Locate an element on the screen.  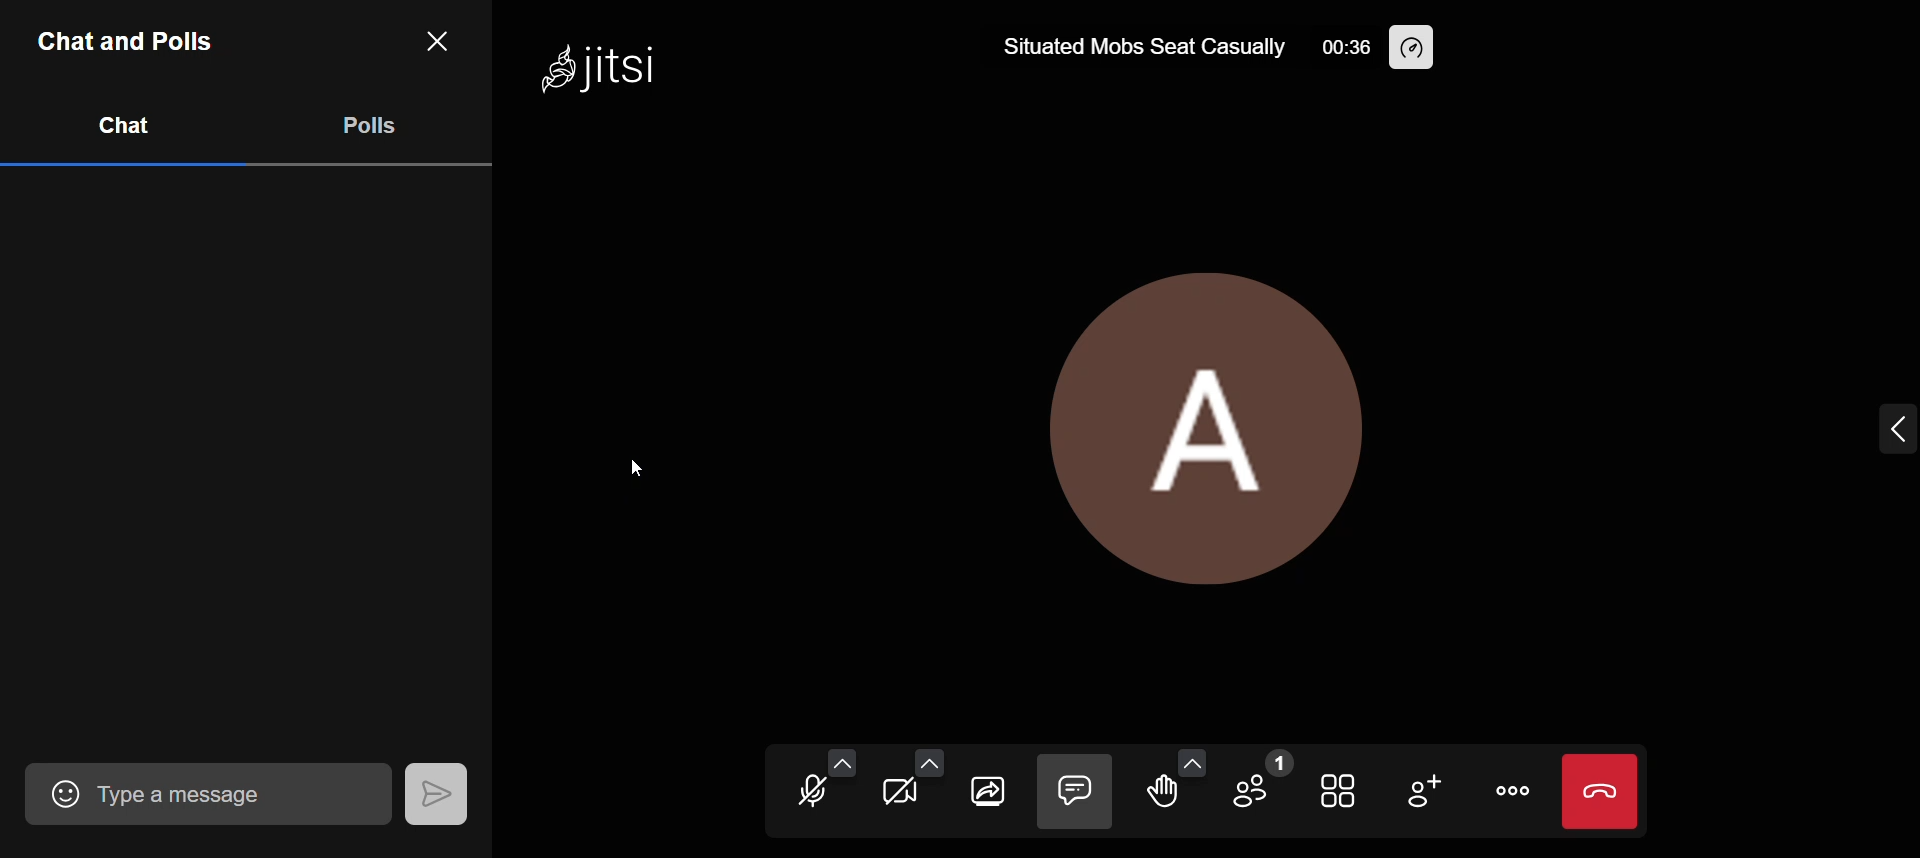
unmute mic is located at coordinates (810, 794).